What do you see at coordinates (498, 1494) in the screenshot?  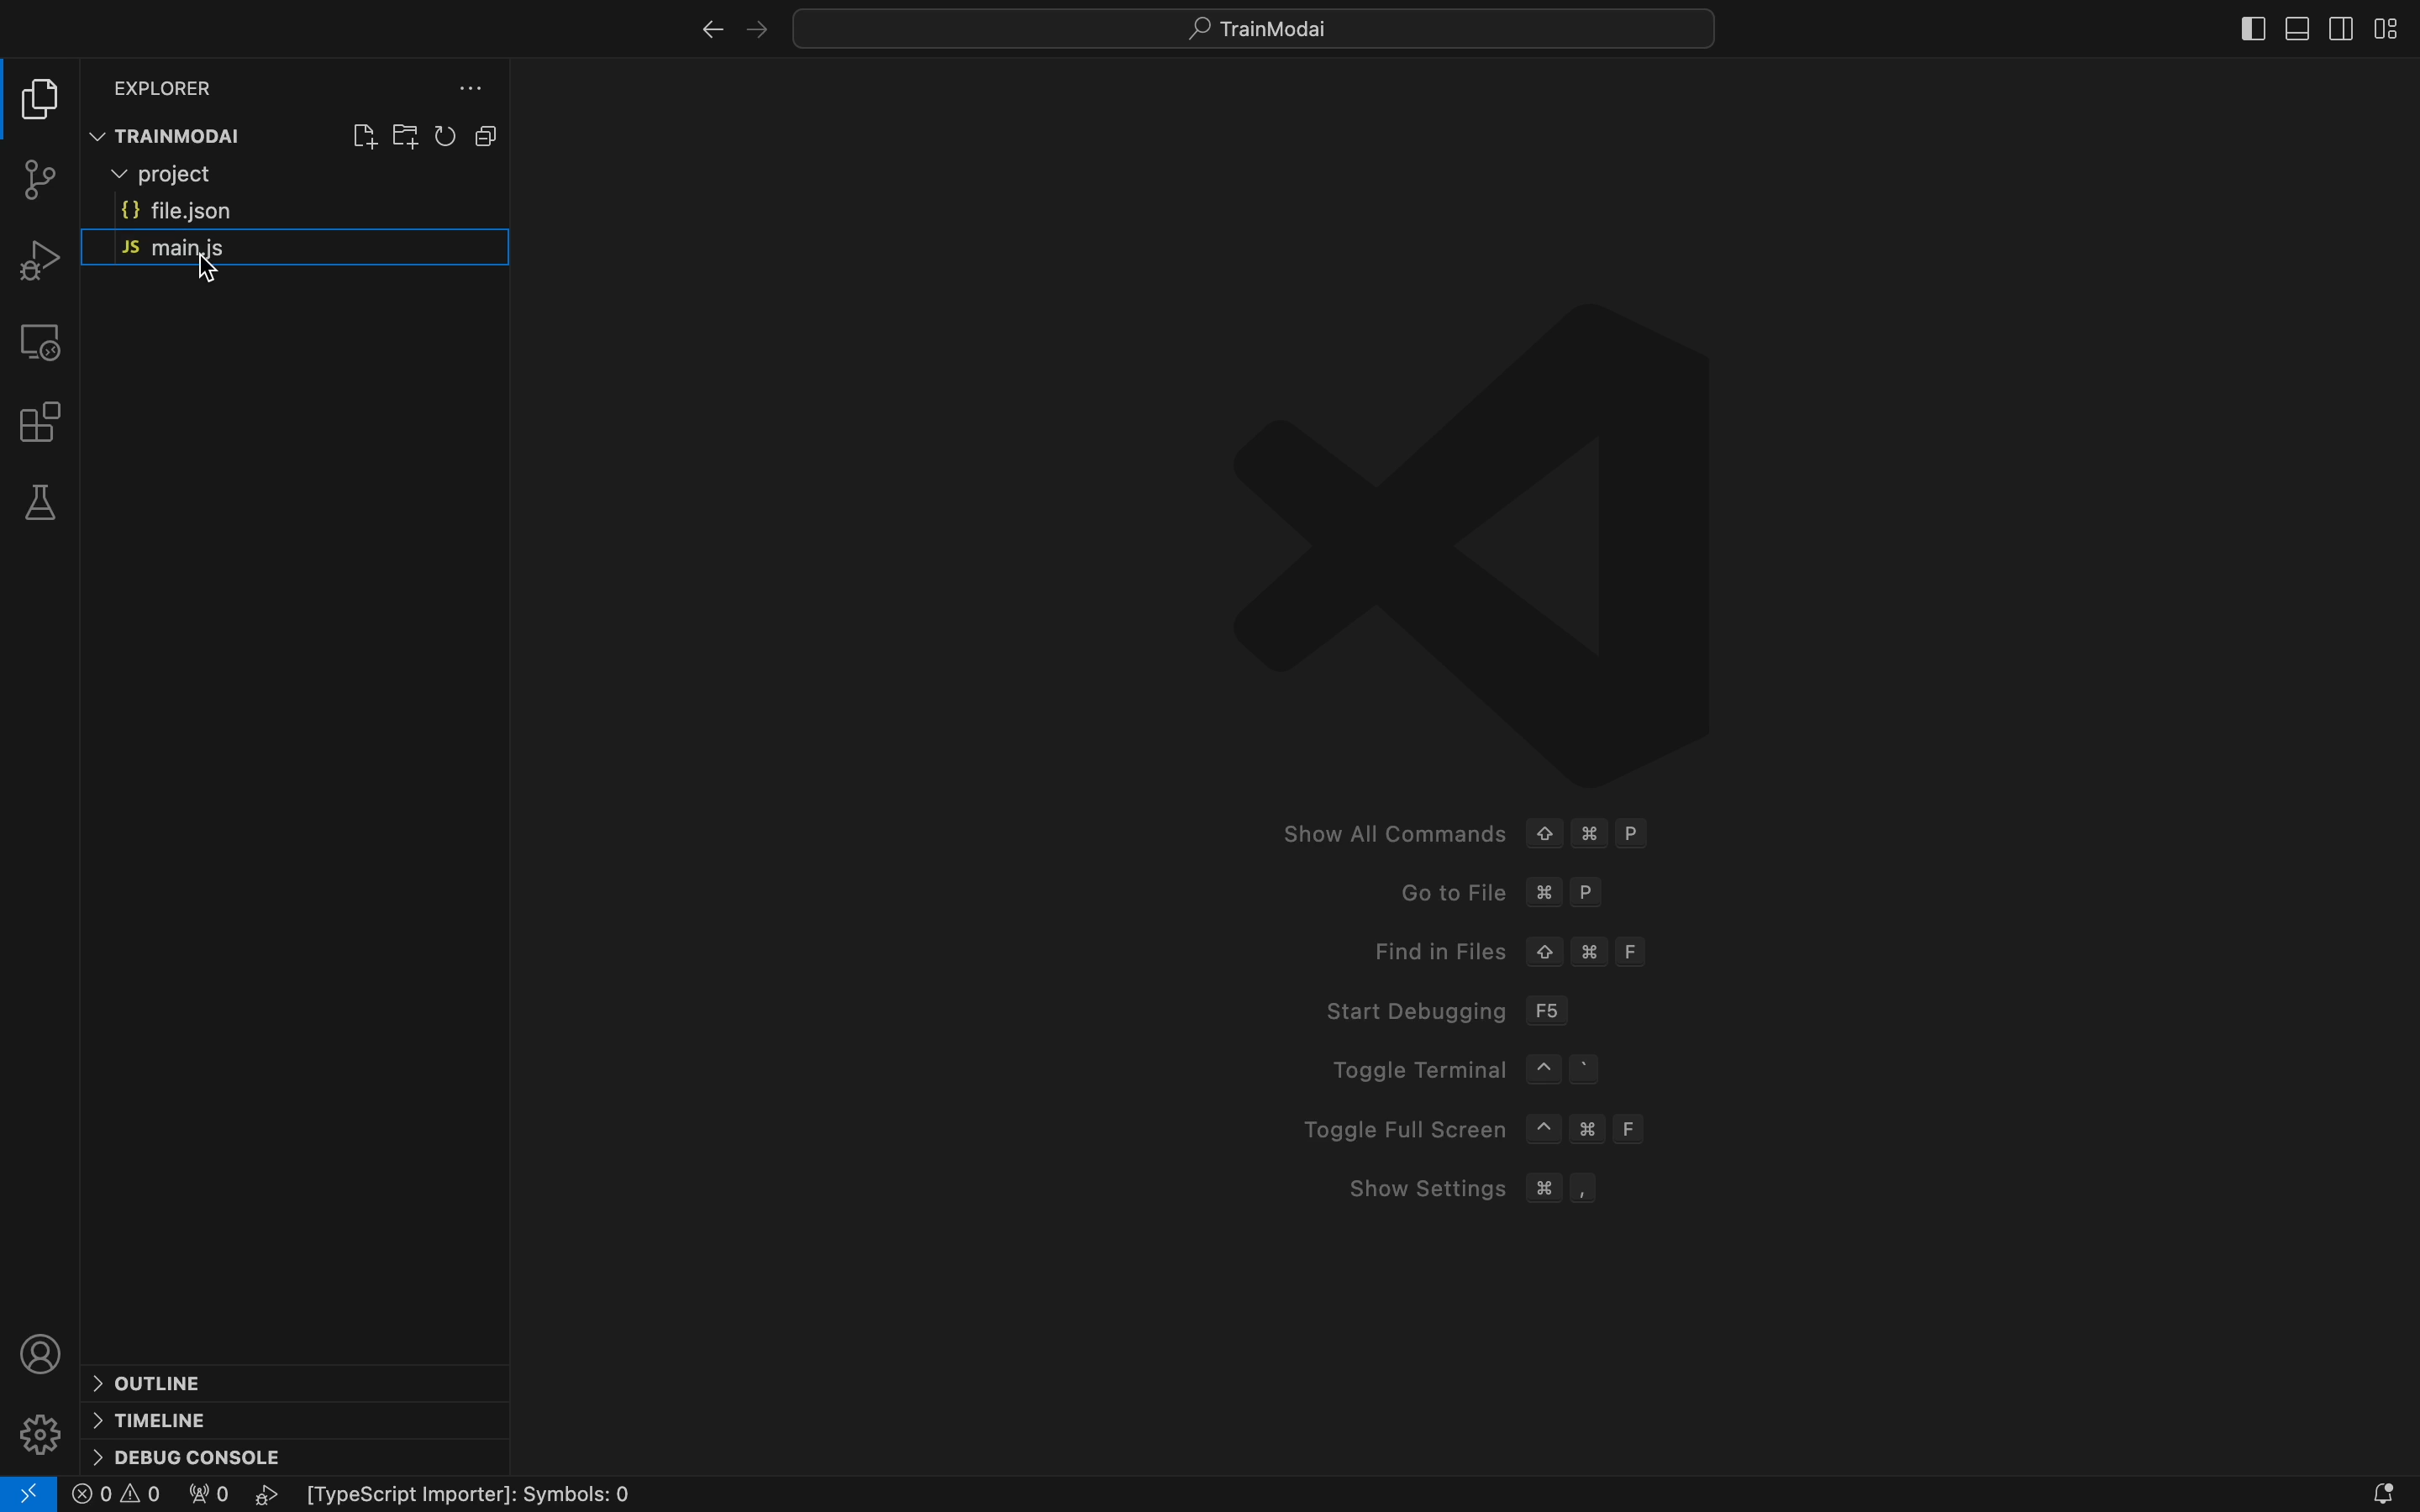 I see `Typescript` at bounding box center [498, 1494].